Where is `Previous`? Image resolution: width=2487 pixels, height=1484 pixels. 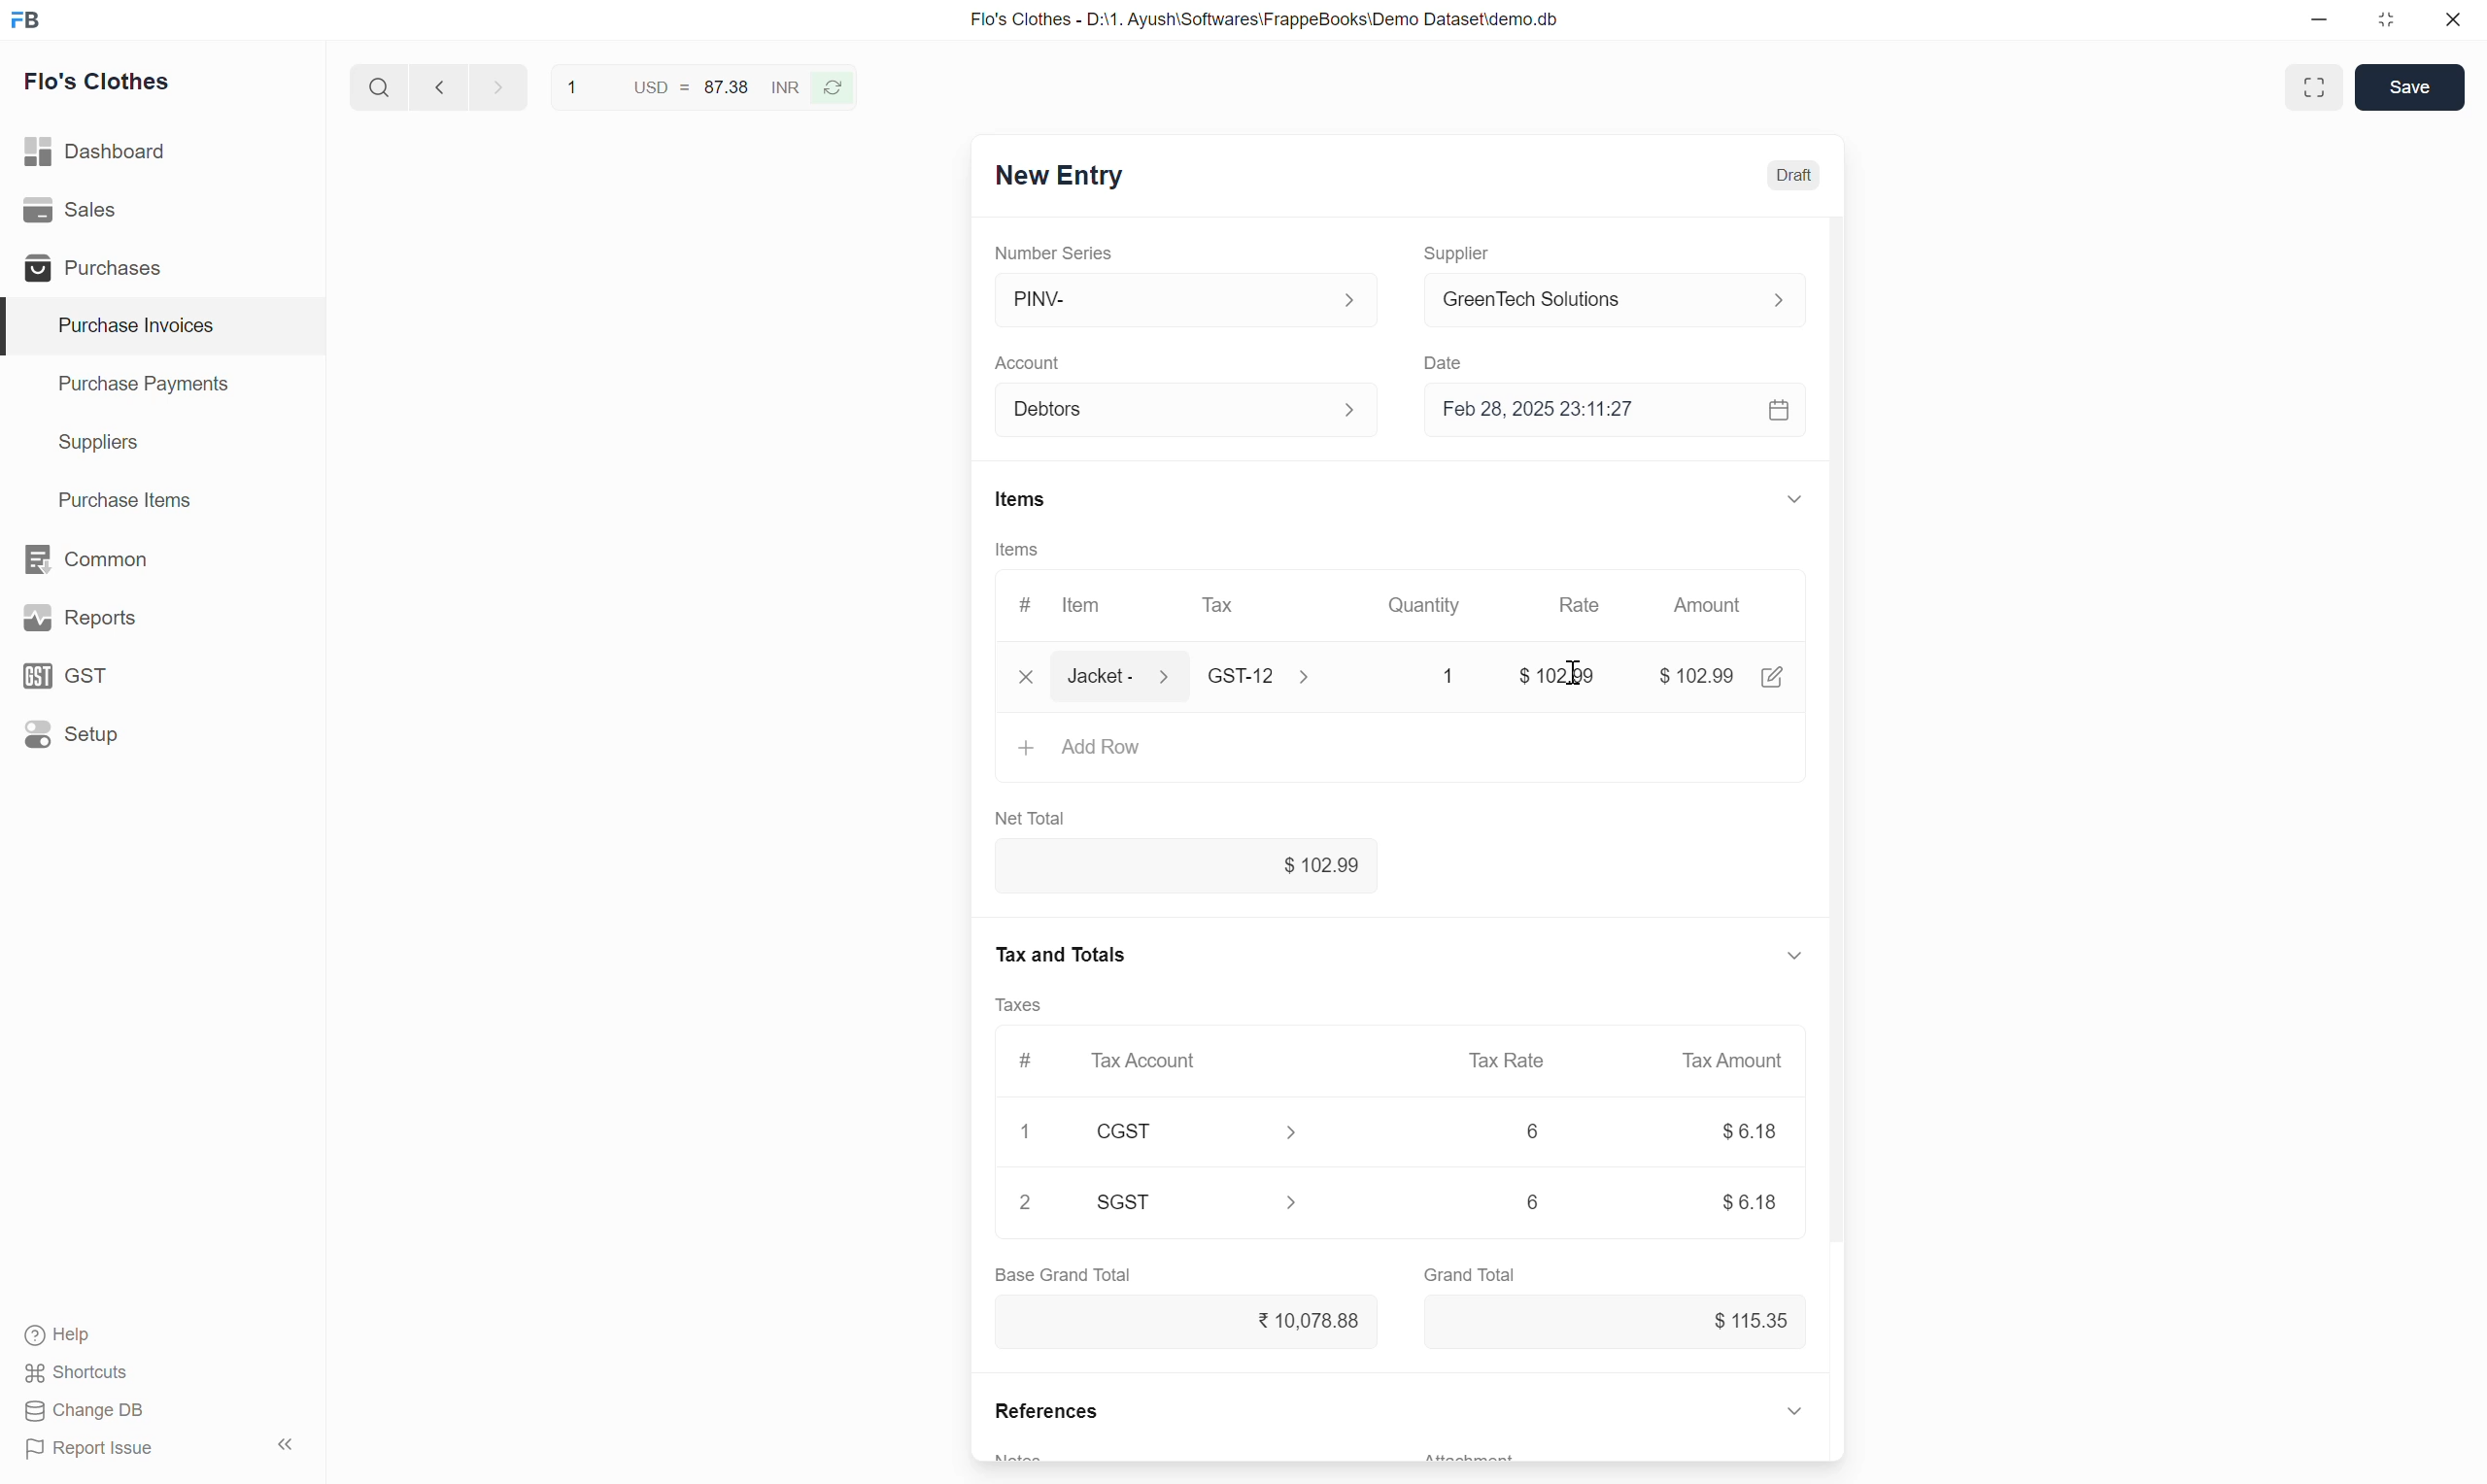 Previous is located at coordinates (439, 86).